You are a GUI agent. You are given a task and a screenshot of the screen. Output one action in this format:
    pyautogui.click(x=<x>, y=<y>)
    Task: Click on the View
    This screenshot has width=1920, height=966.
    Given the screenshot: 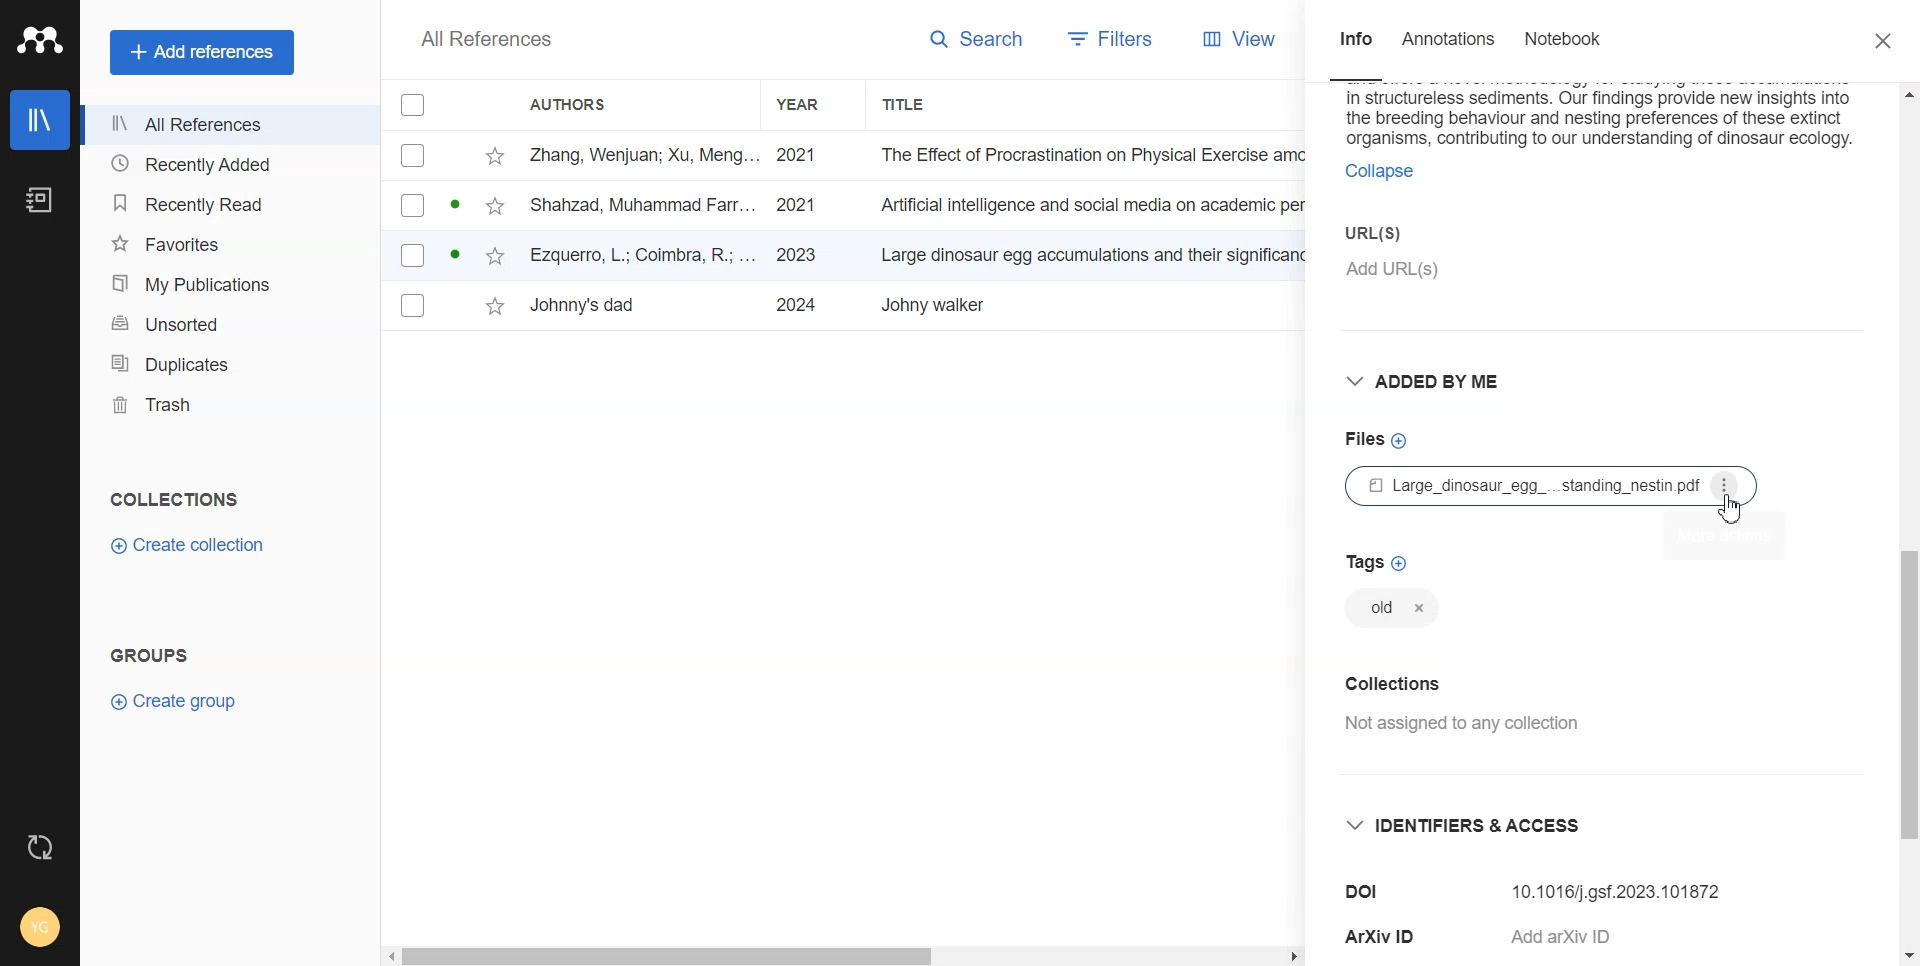 What is the action you would take?
    pyautogui.click(x=1247, y=38)
    